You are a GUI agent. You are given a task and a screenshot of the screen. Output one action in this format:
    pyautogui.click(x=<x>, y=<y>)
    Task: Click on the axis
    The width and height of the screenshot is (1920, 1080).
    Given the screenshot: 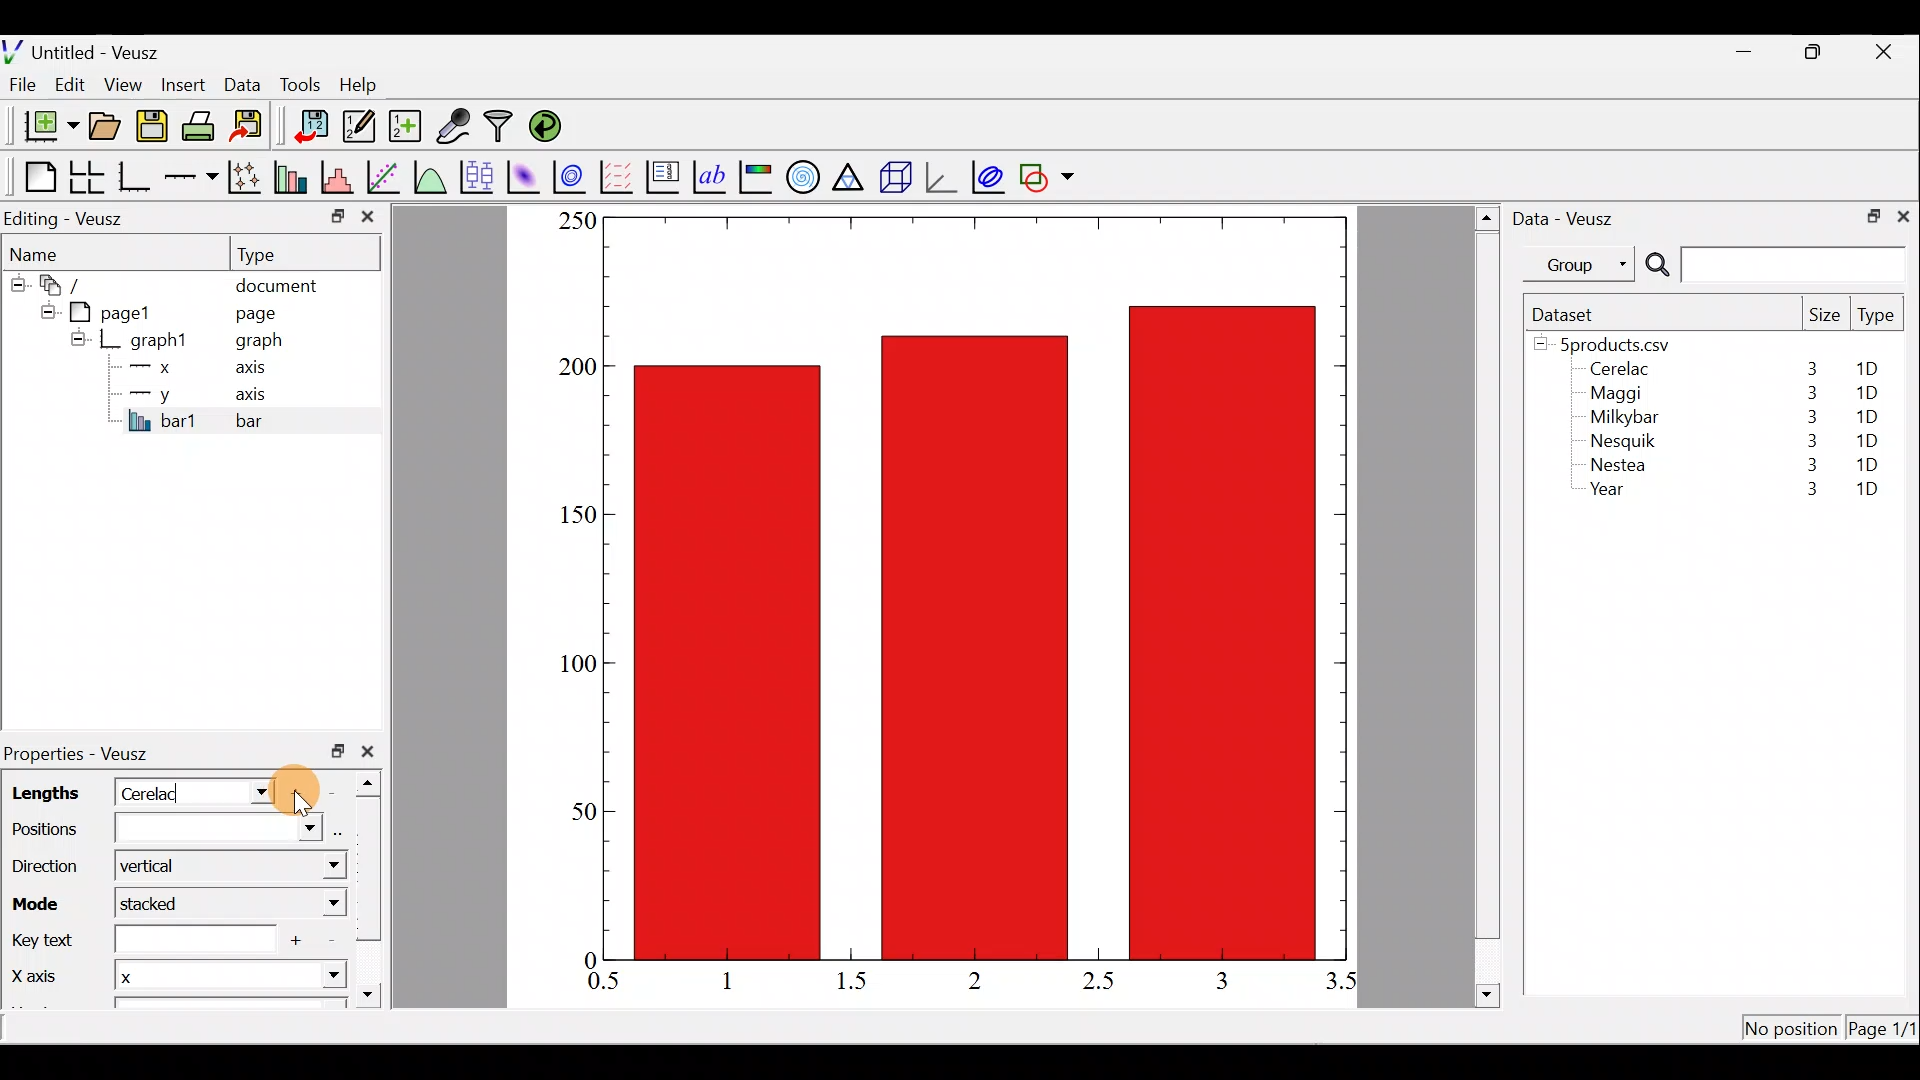 What is the action you would take?
    pyautogui.click(x=257, y=370)
    